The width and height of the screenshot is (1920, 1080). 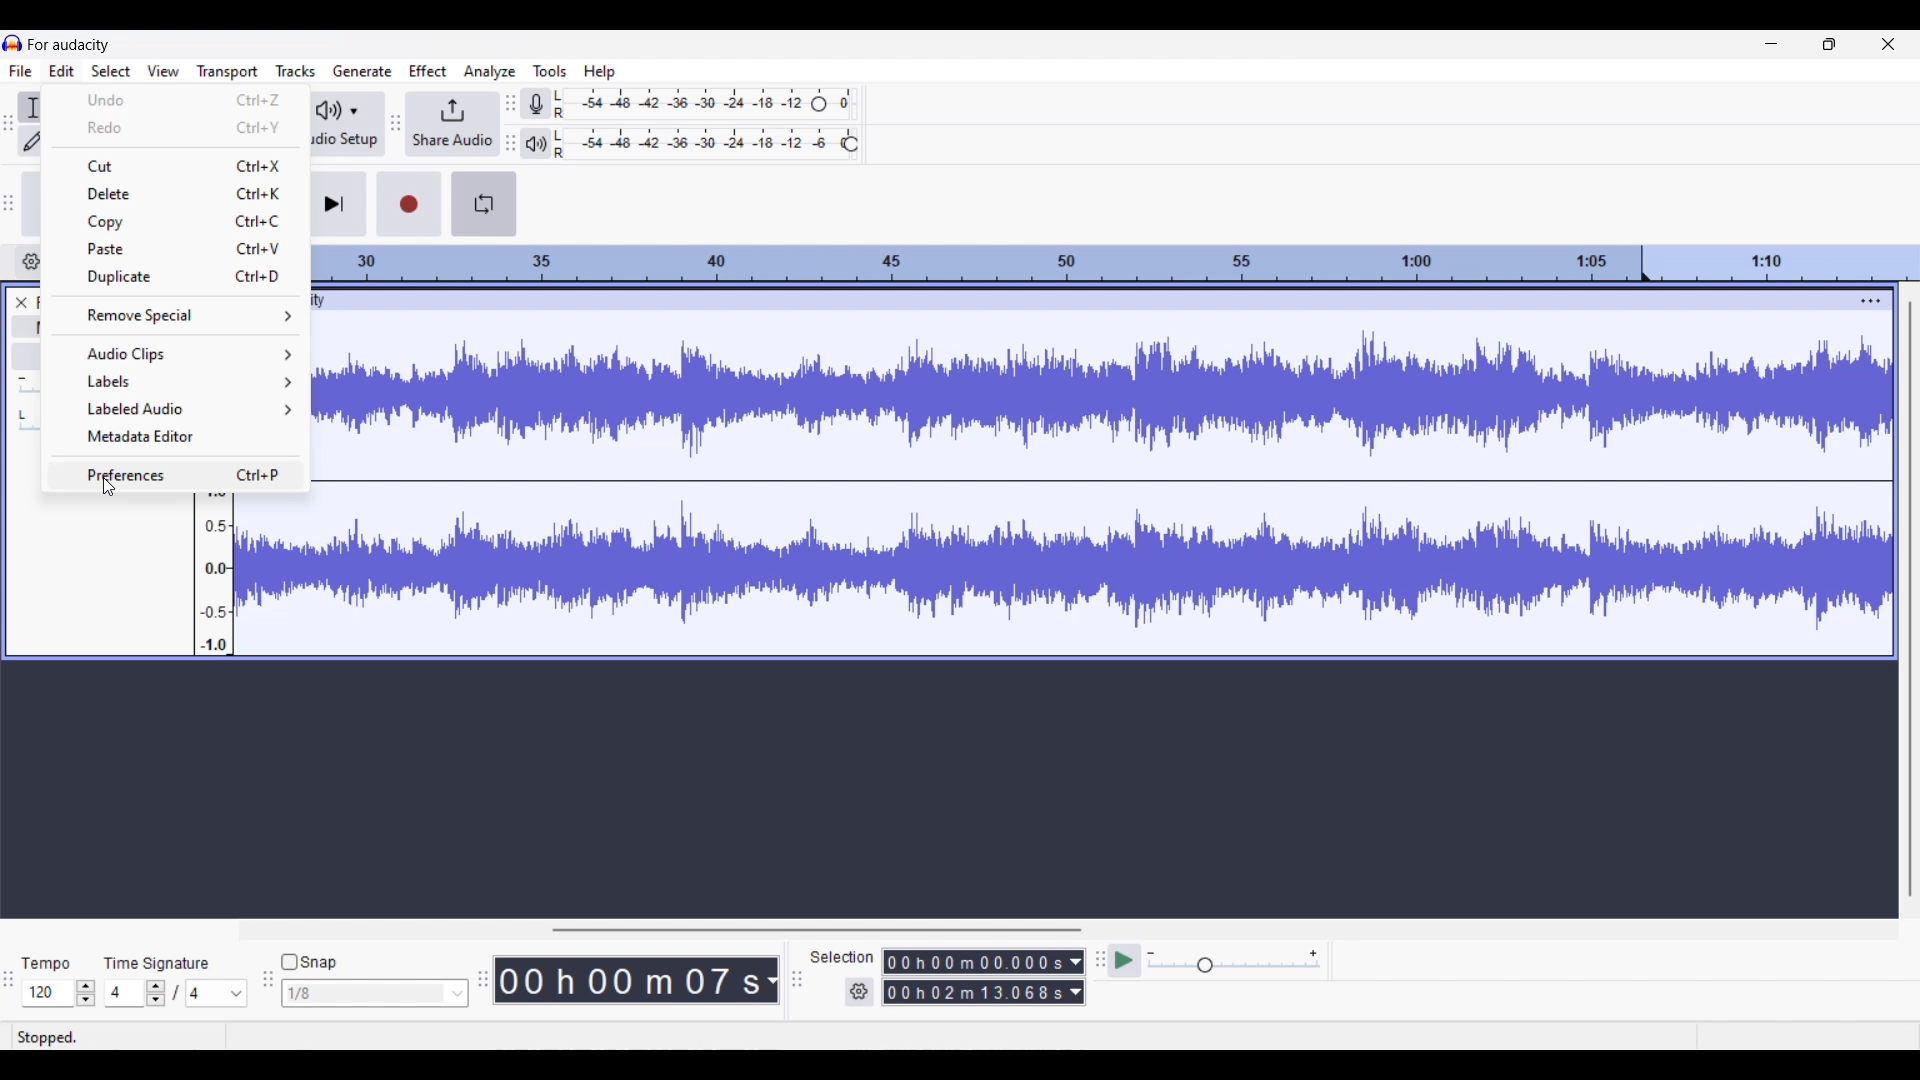 What do you see at coordinates (697, 144) in the screenshot?
I see `Playback level` at bounding box center [697, 144].